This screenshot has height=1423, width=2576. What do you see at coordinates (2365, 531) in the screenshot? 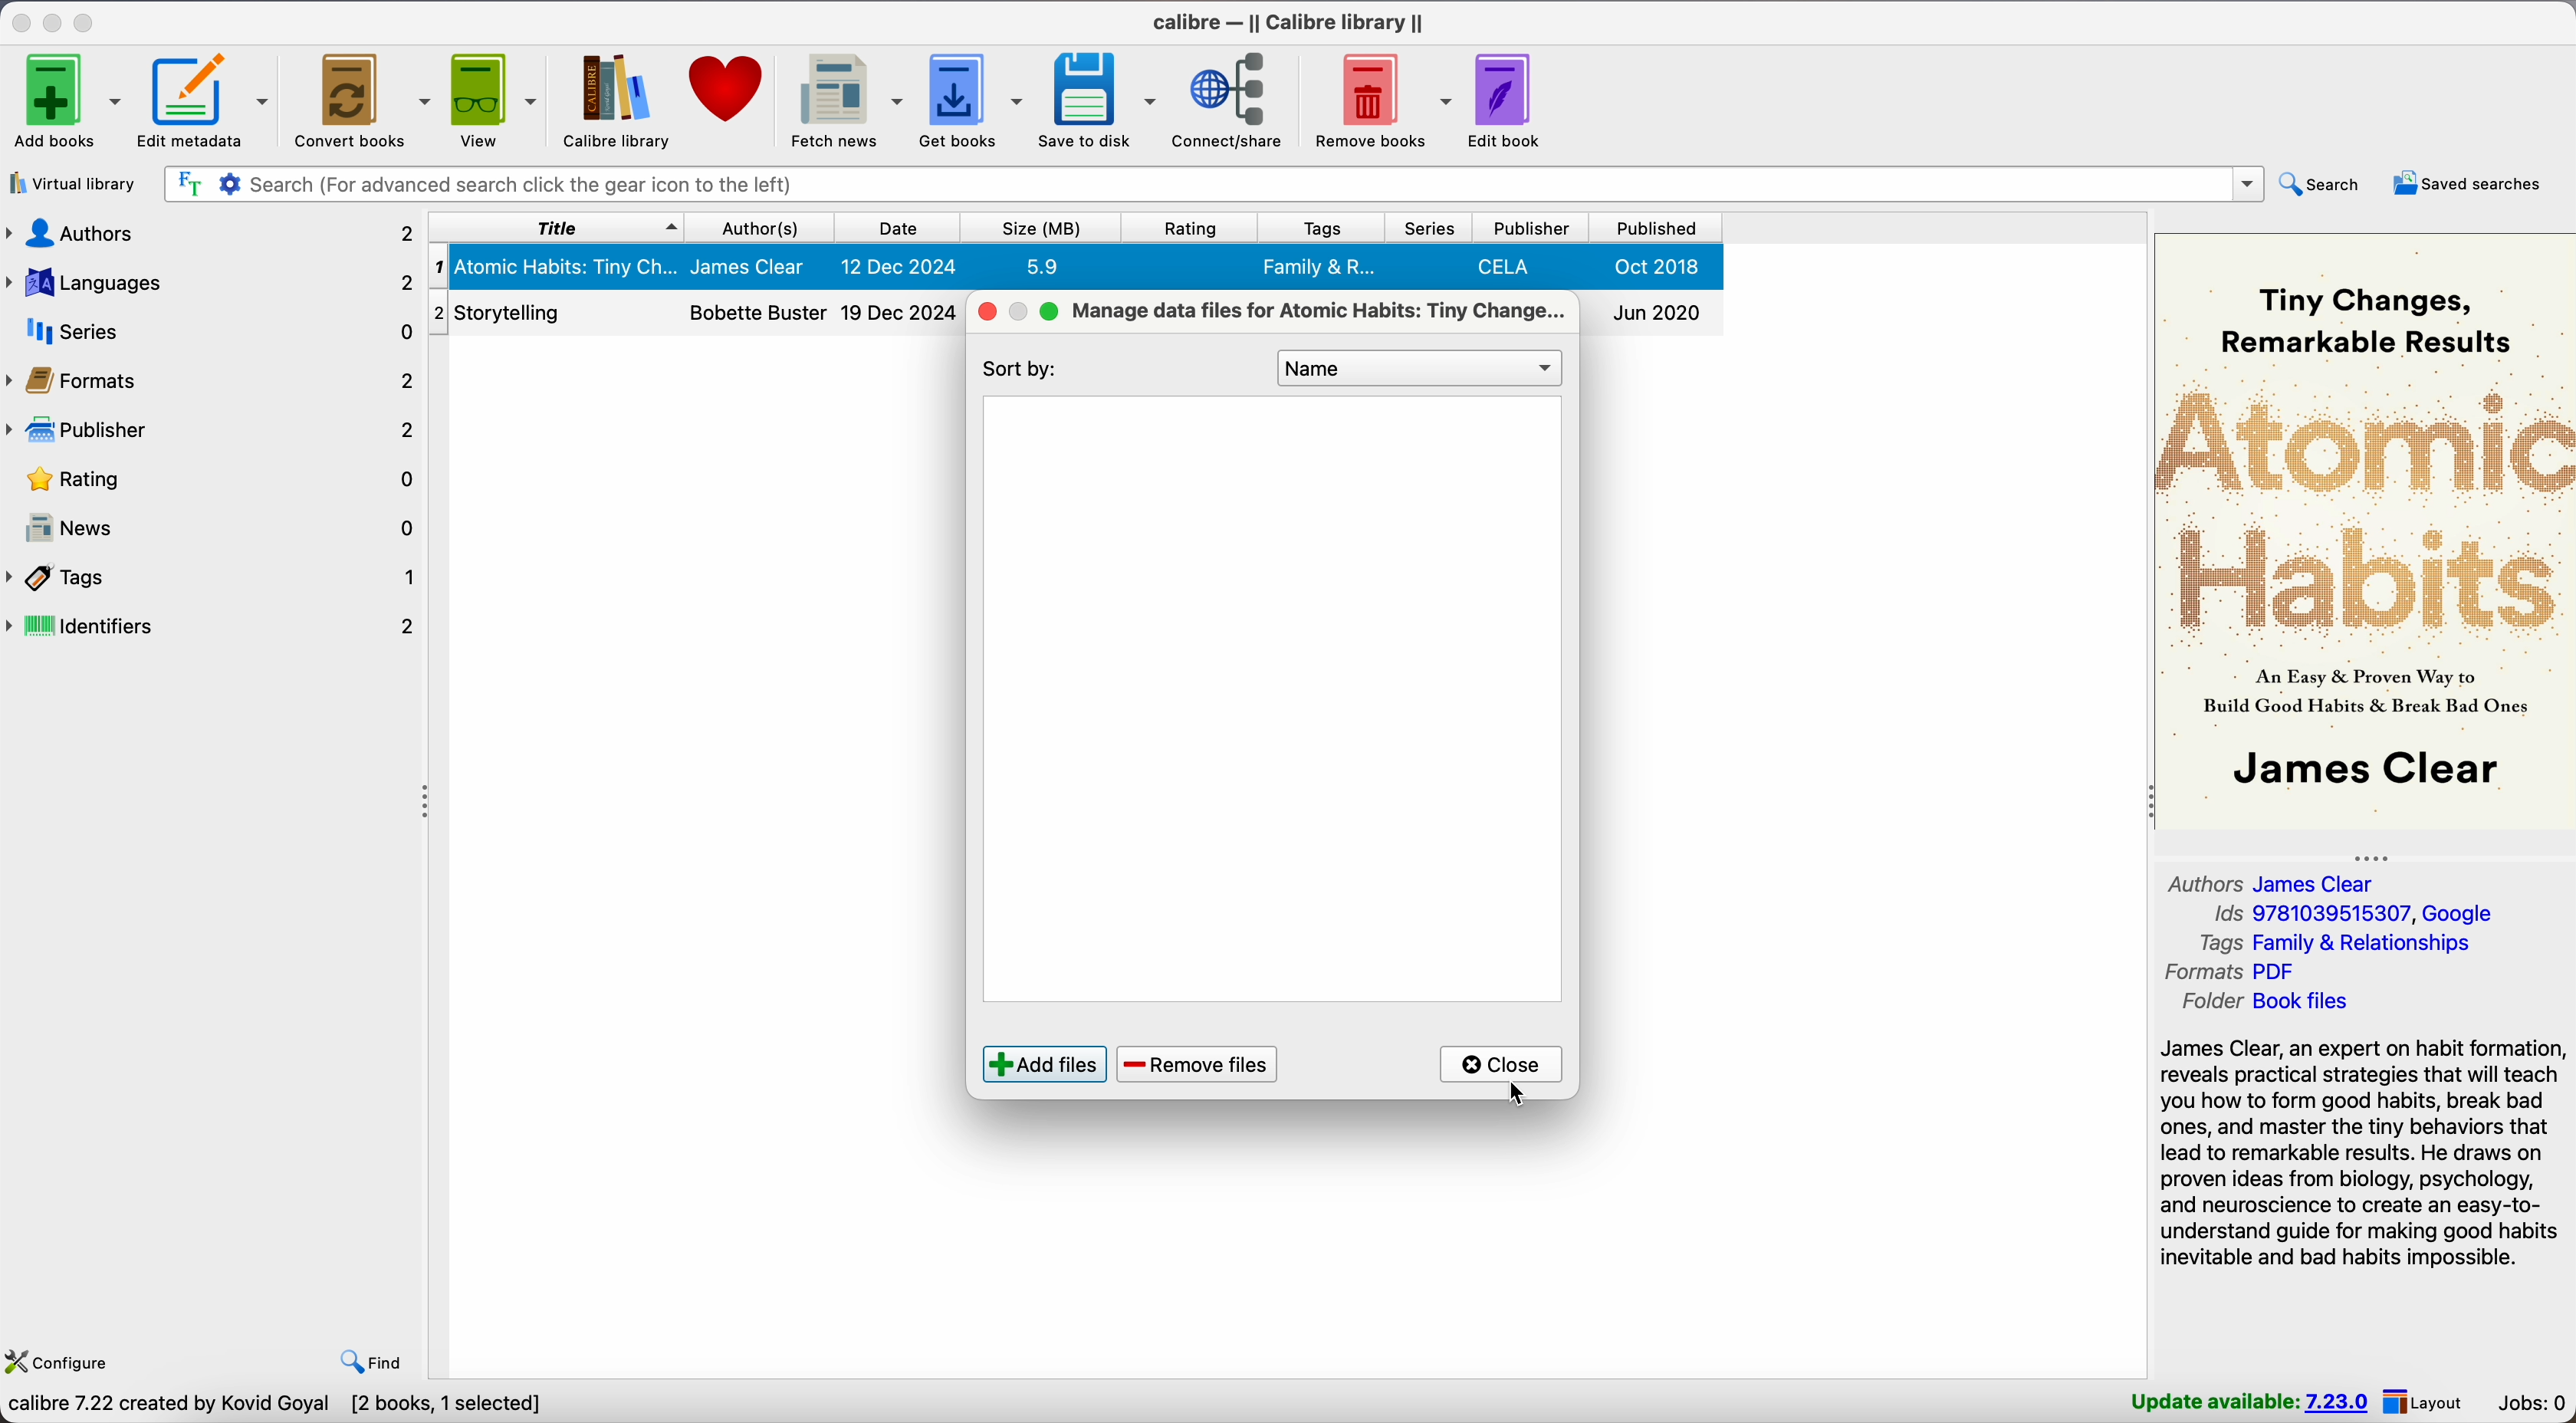
I see `book cover preview` at bounding box center [2365, 531].